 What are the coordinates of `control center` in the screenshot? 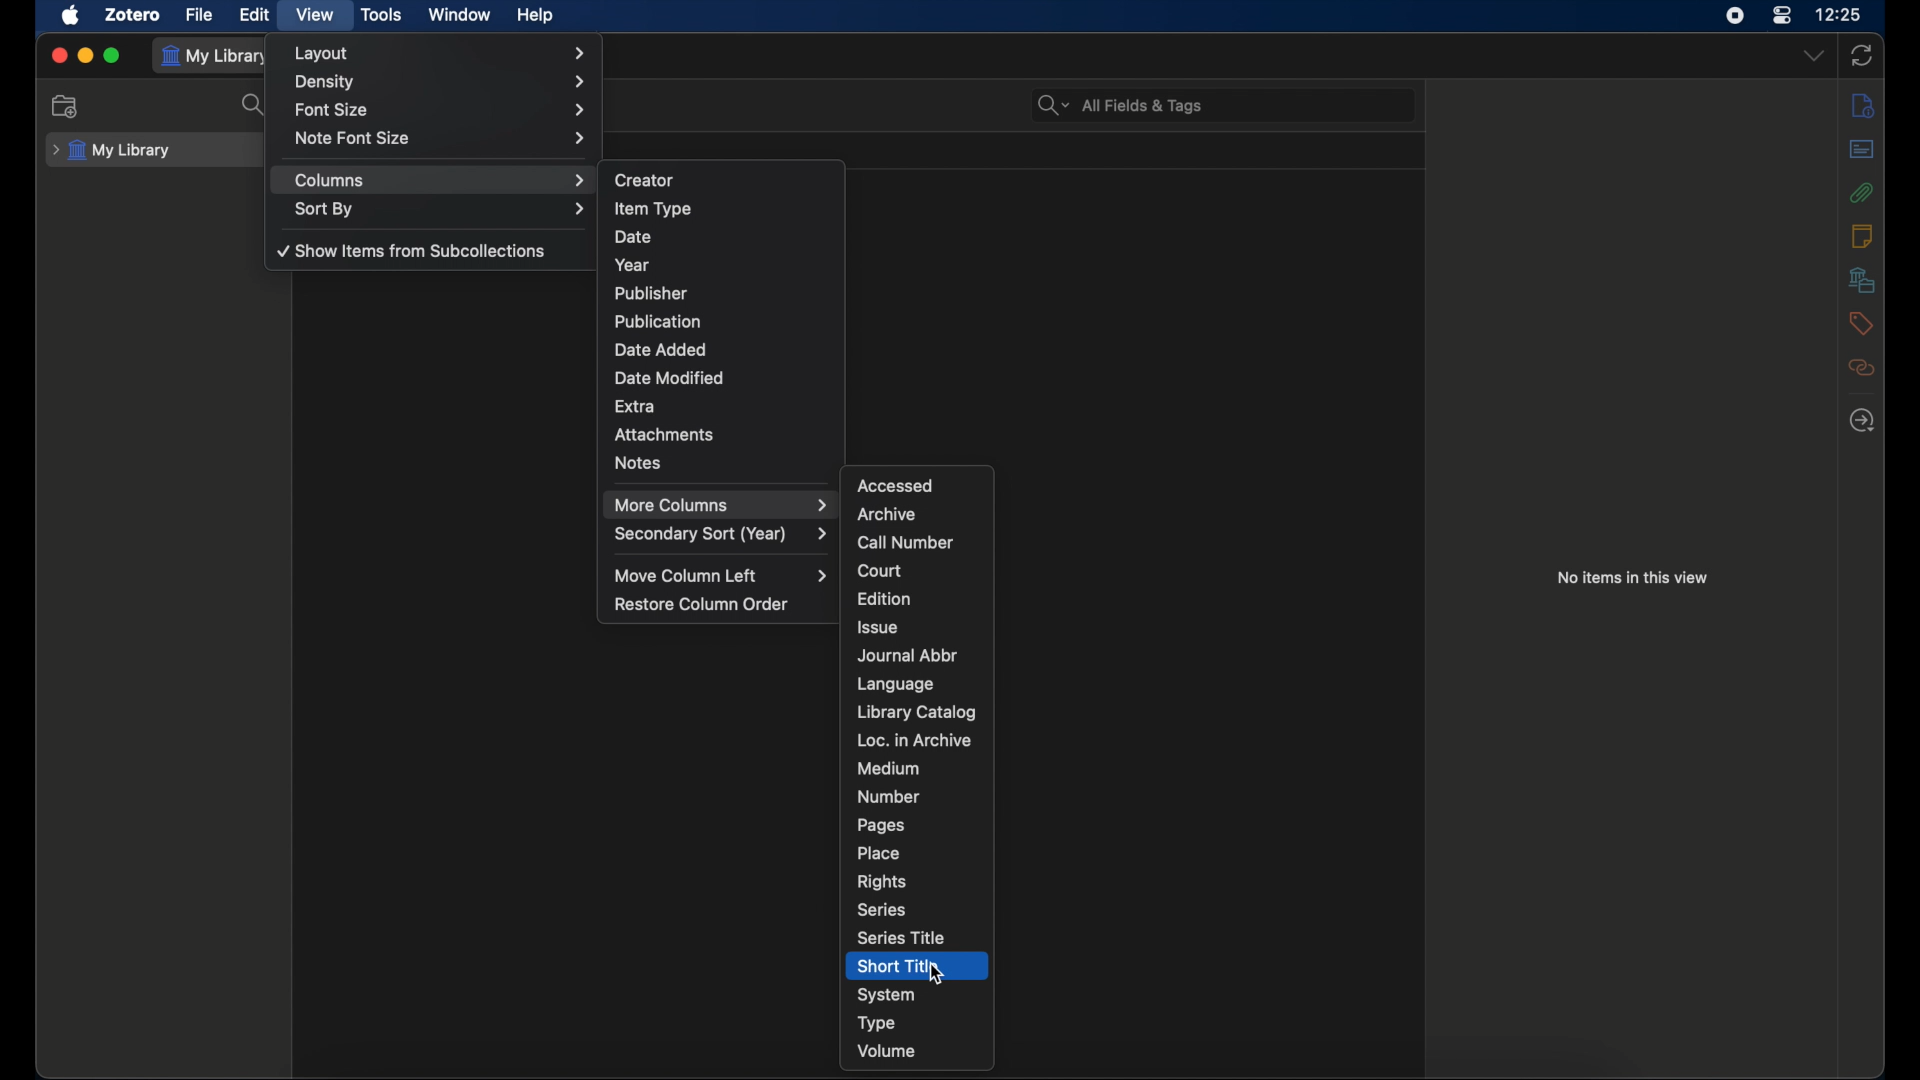 It's located at (1783, 15).